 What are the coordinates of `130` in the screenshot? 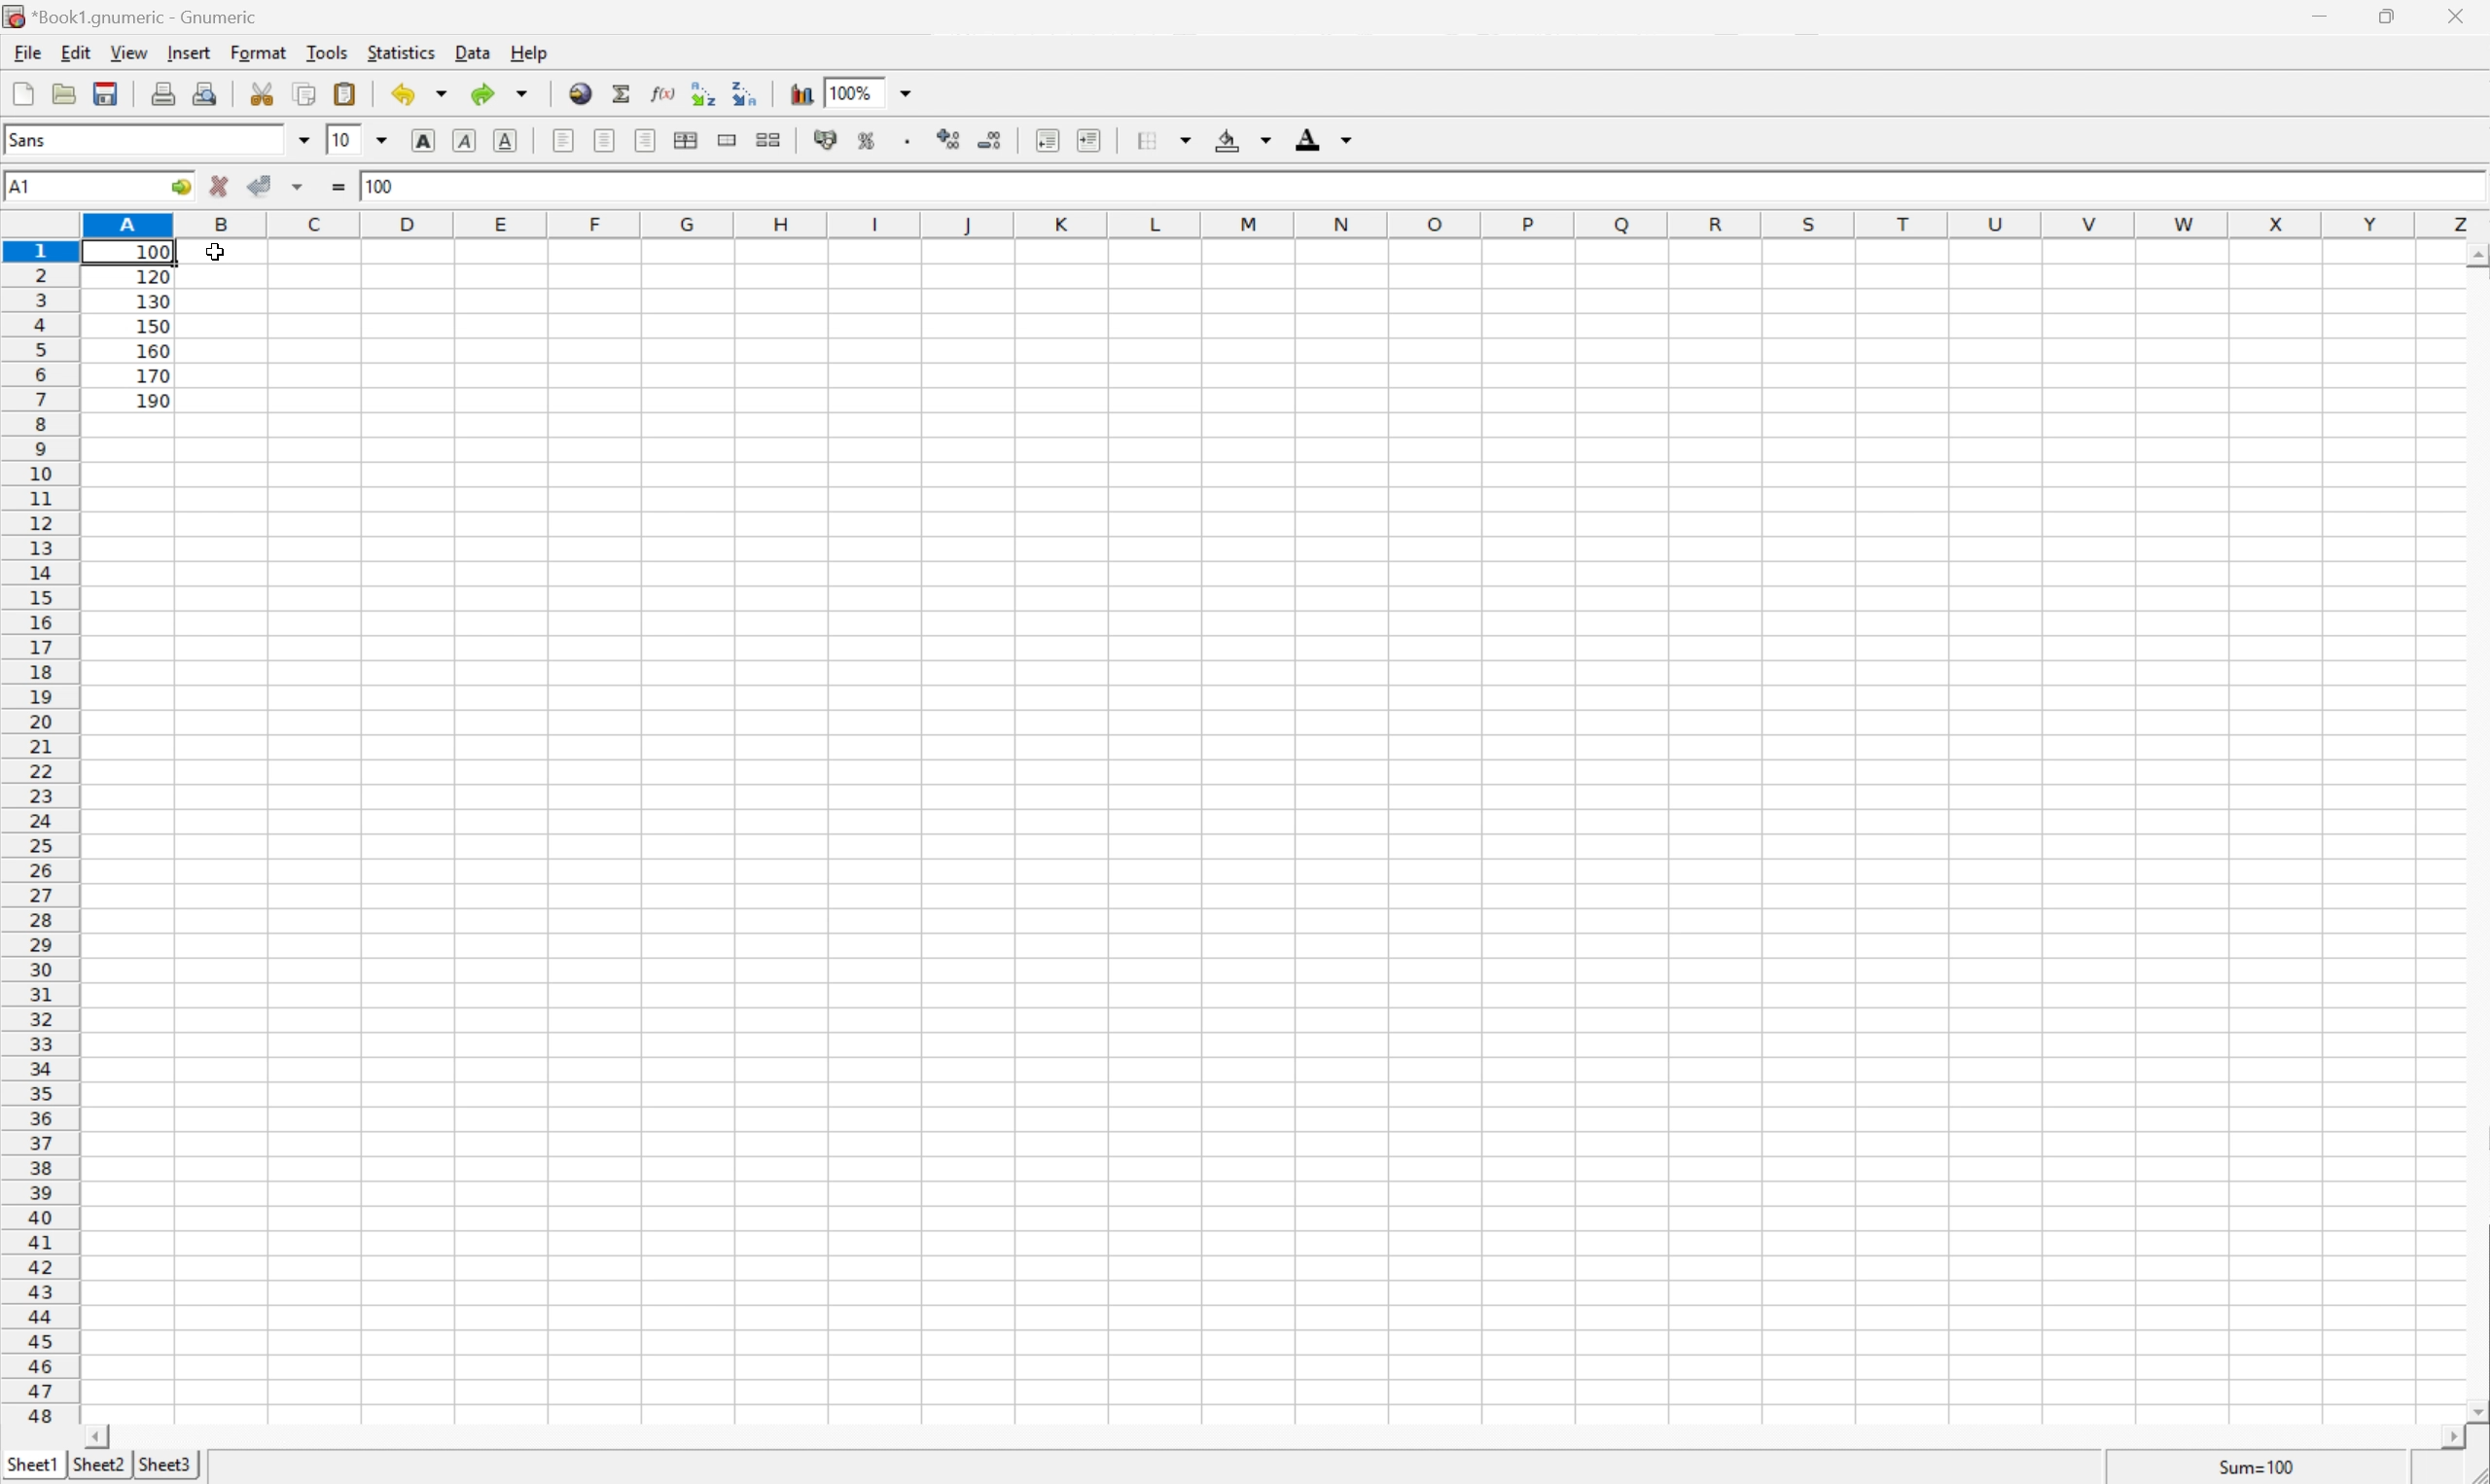 It's located at (151, 300).